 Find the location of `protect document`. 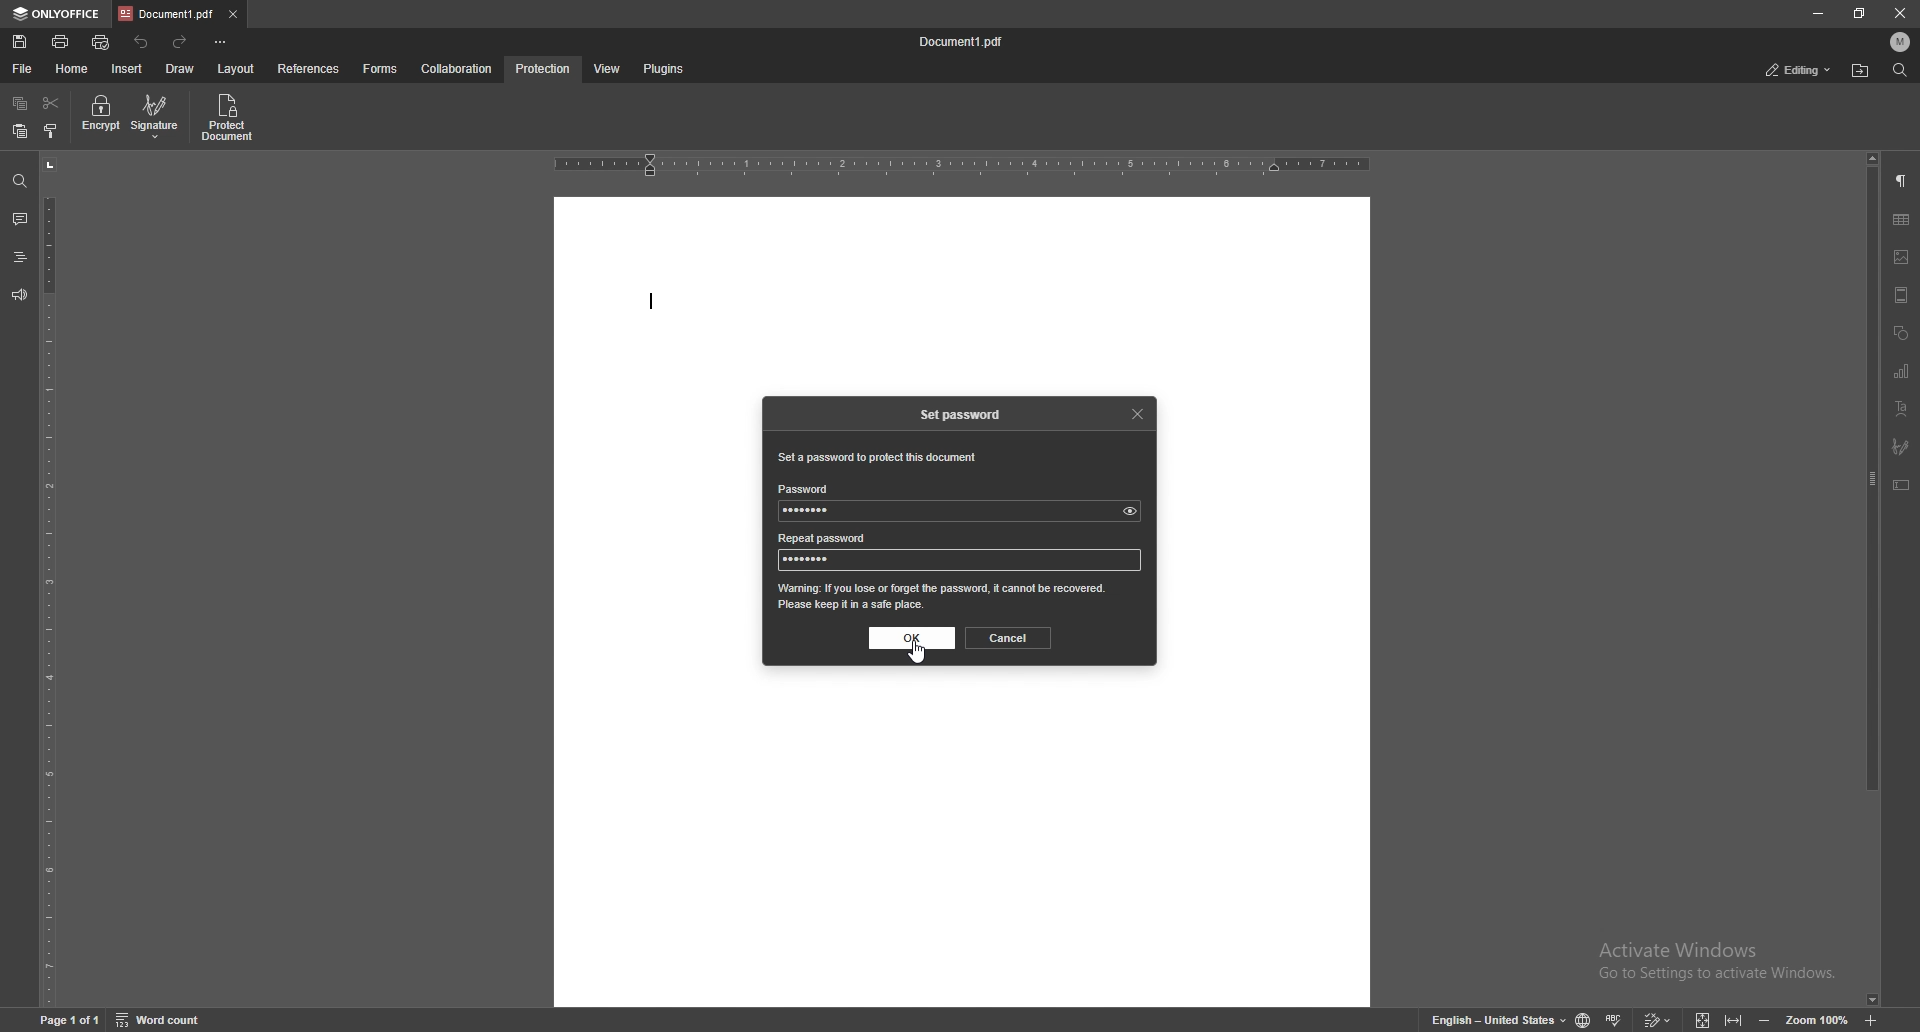

protect document is located at coordinates (227, 118).